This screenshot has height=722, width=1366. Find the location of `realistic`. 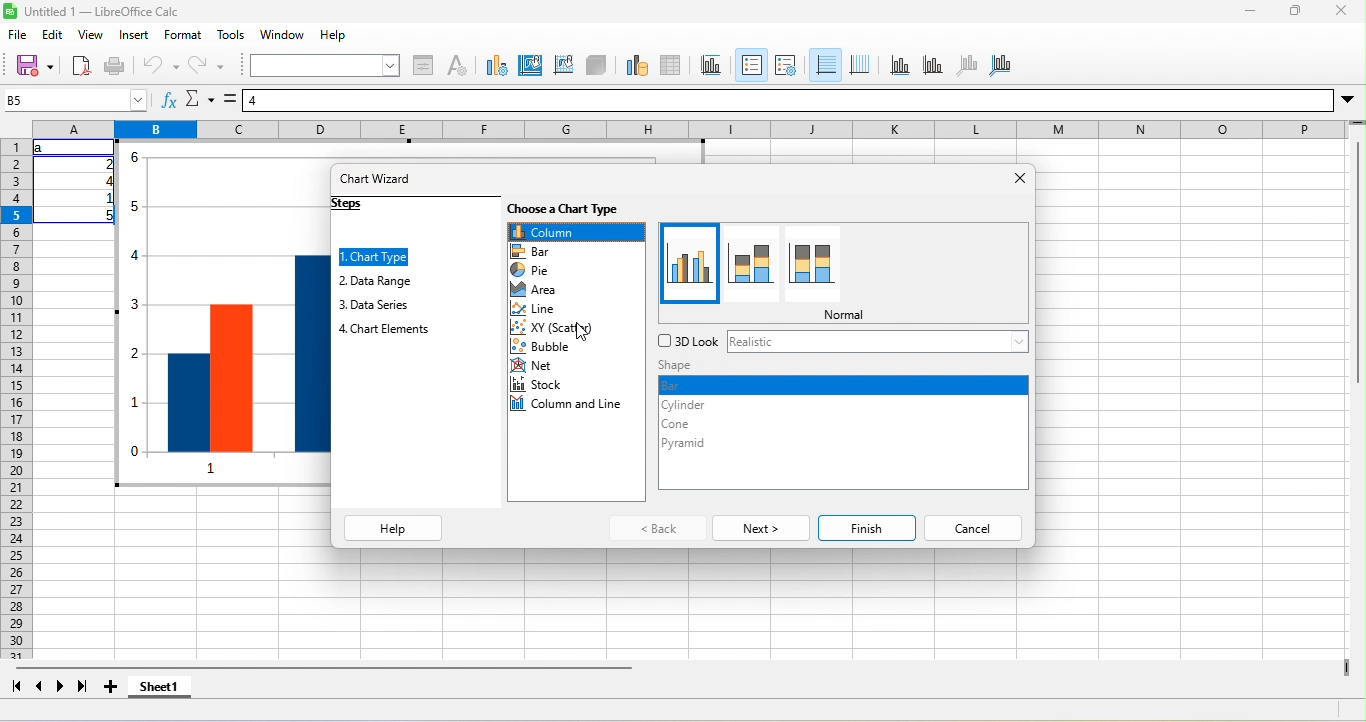

realistic is located at coordinates (868, 341).